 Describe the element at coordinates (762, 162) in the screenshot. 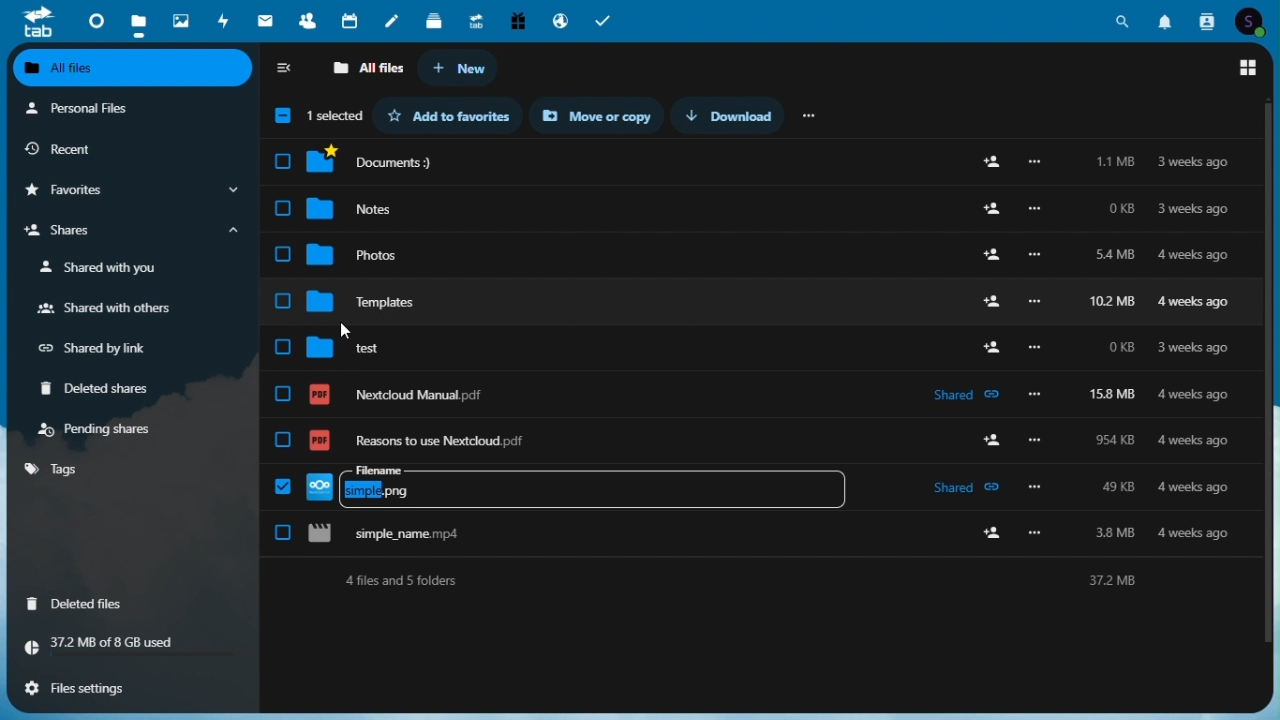

I see `Documents:) 1.1 MB 3 weeks ago` at that location.